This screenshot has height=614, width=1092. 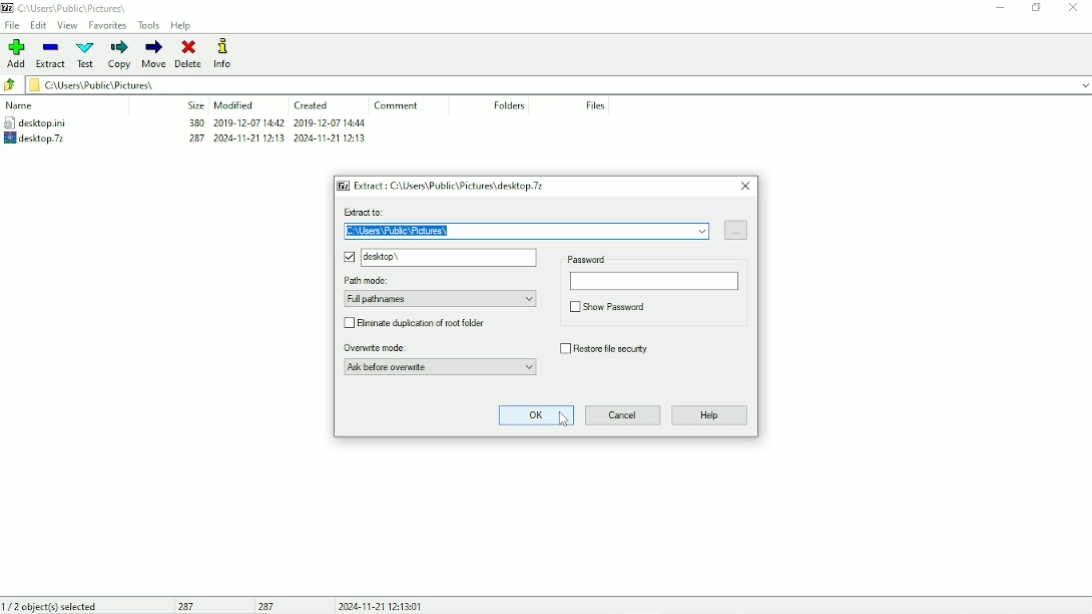 I want to click on Move, so click(x=153, y=54).